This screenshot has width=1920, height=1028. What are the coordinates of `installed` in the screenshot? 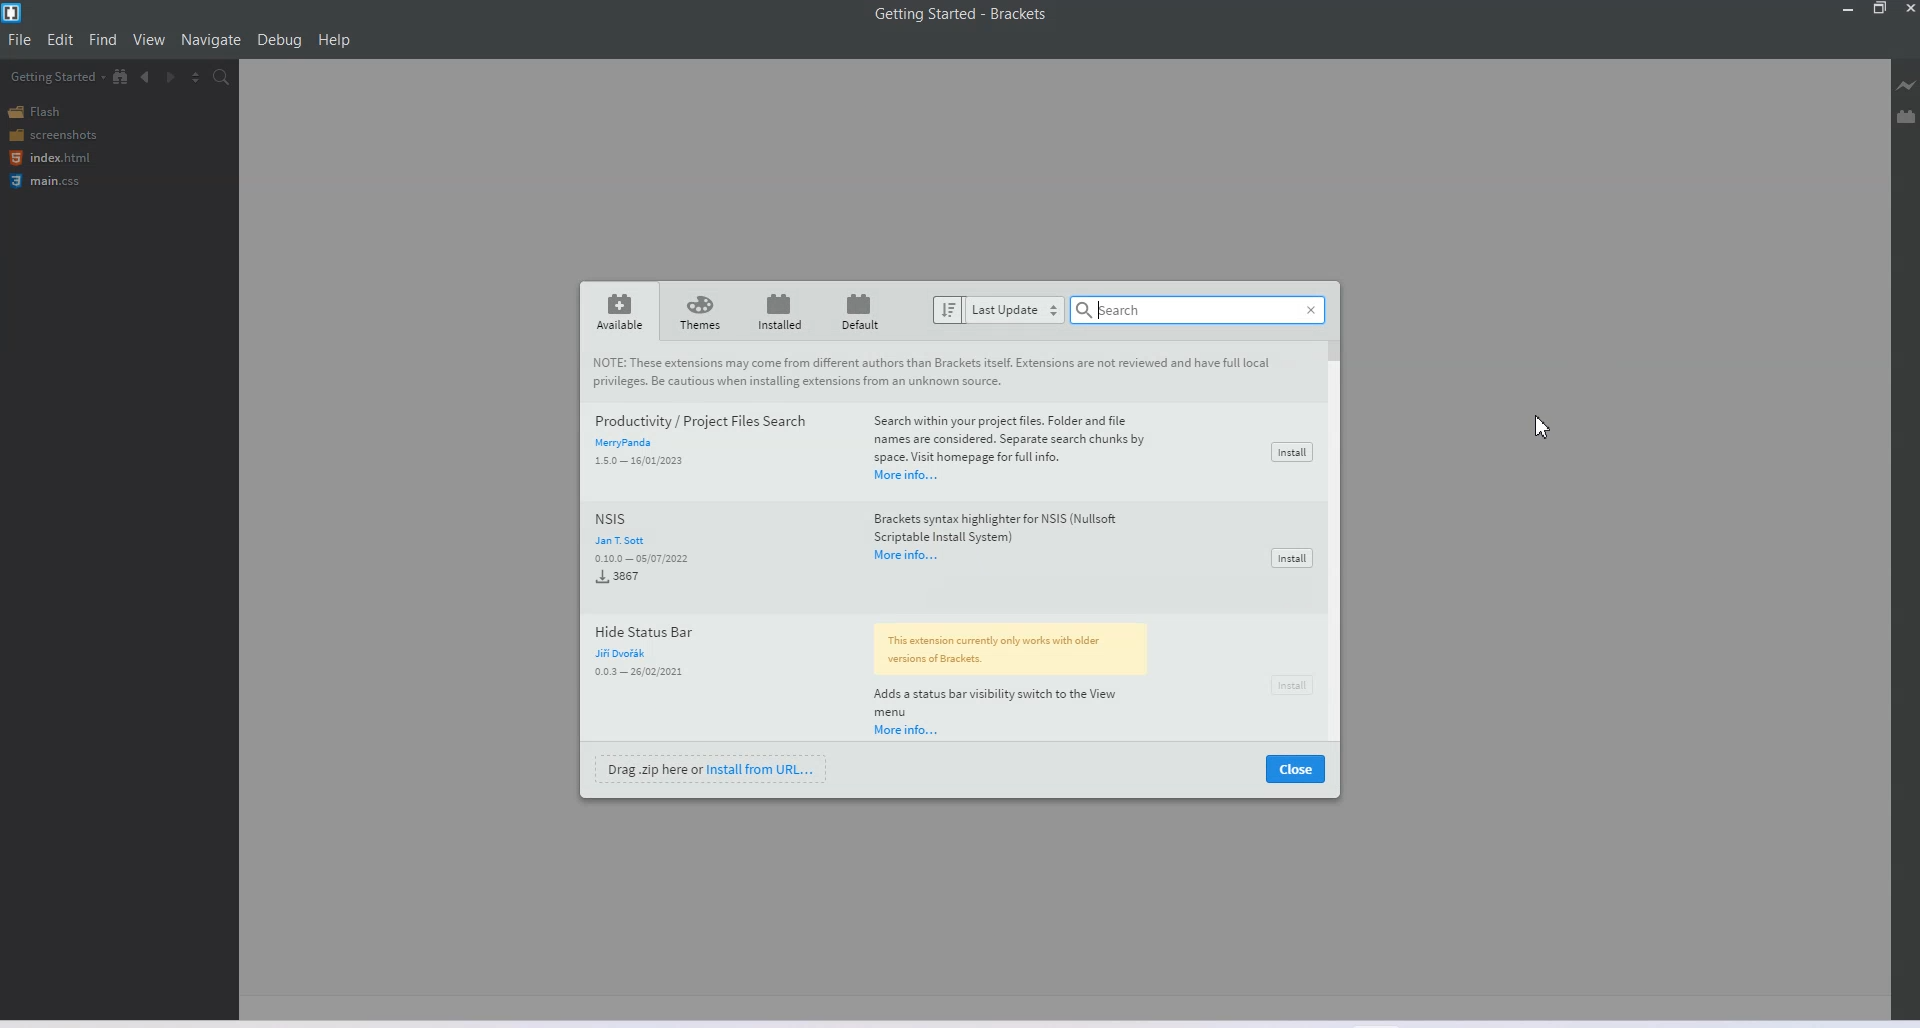 It's located at (781, 311).